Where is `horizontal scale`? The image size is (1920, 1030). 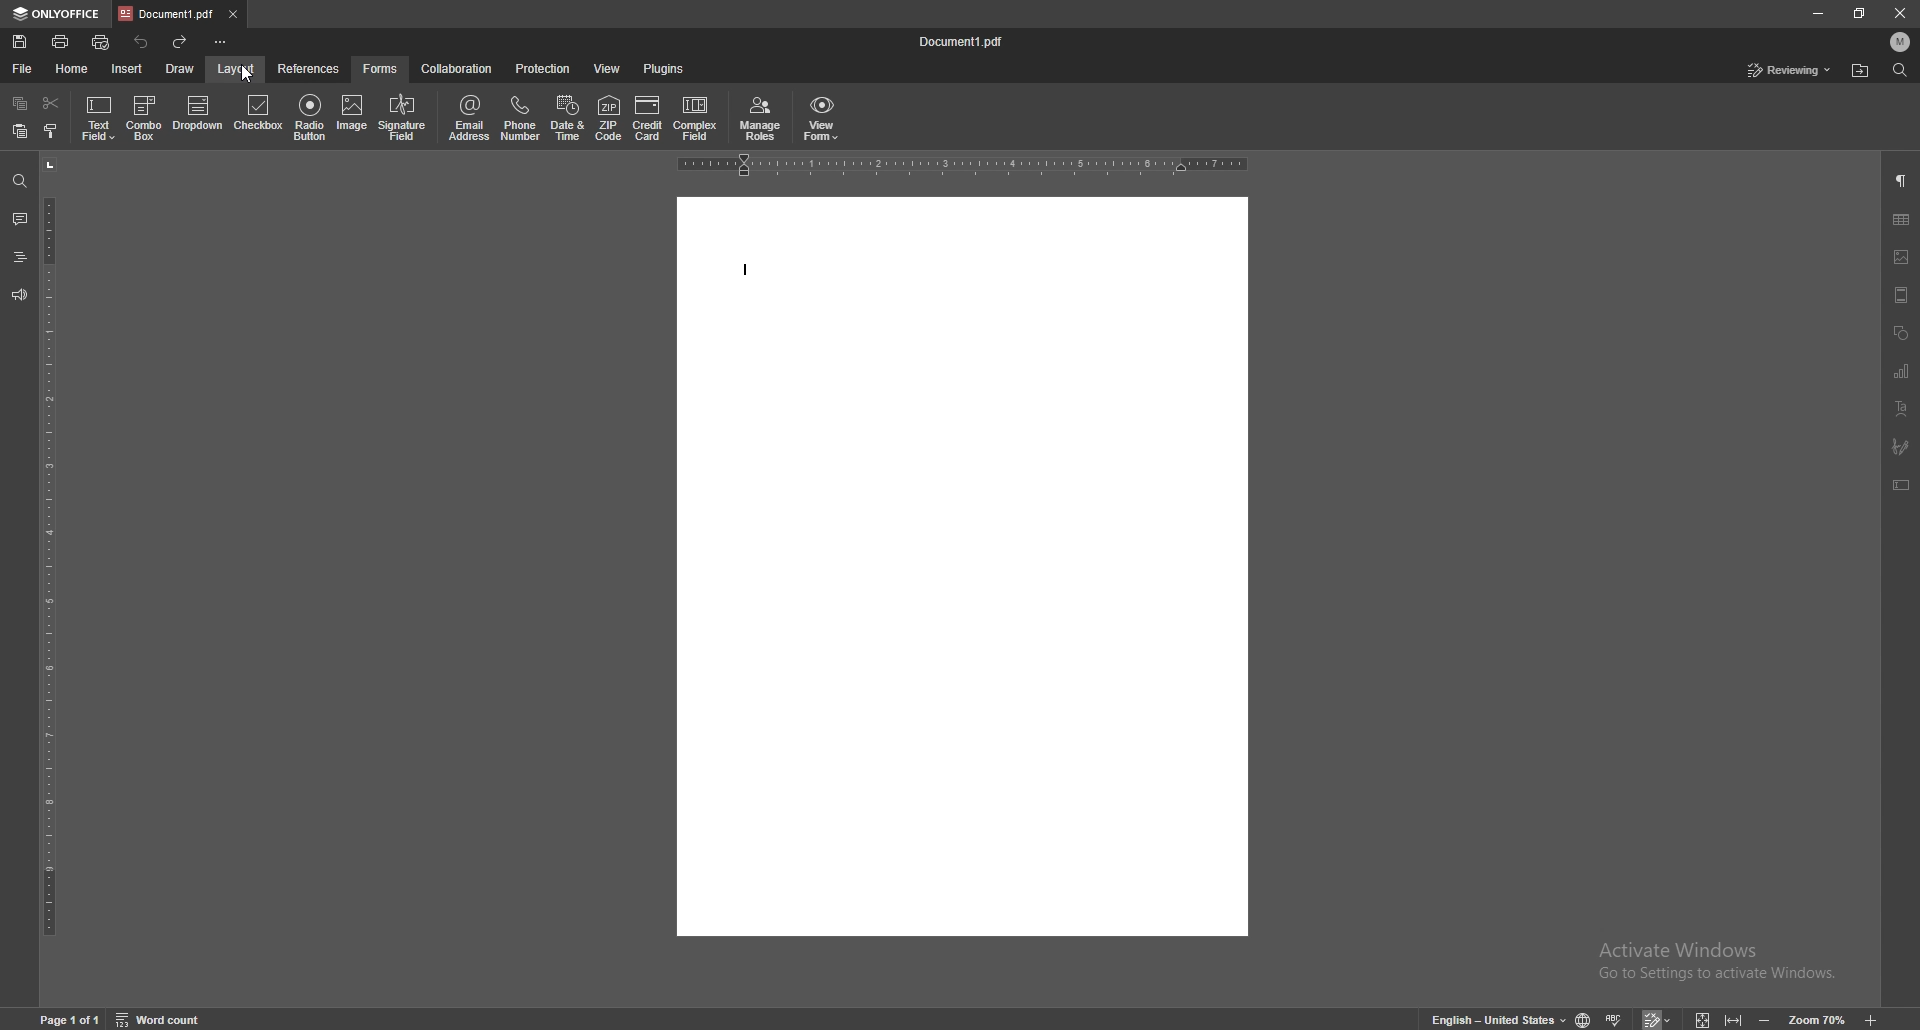
horizontal scale is located at coordinates (963, 166).